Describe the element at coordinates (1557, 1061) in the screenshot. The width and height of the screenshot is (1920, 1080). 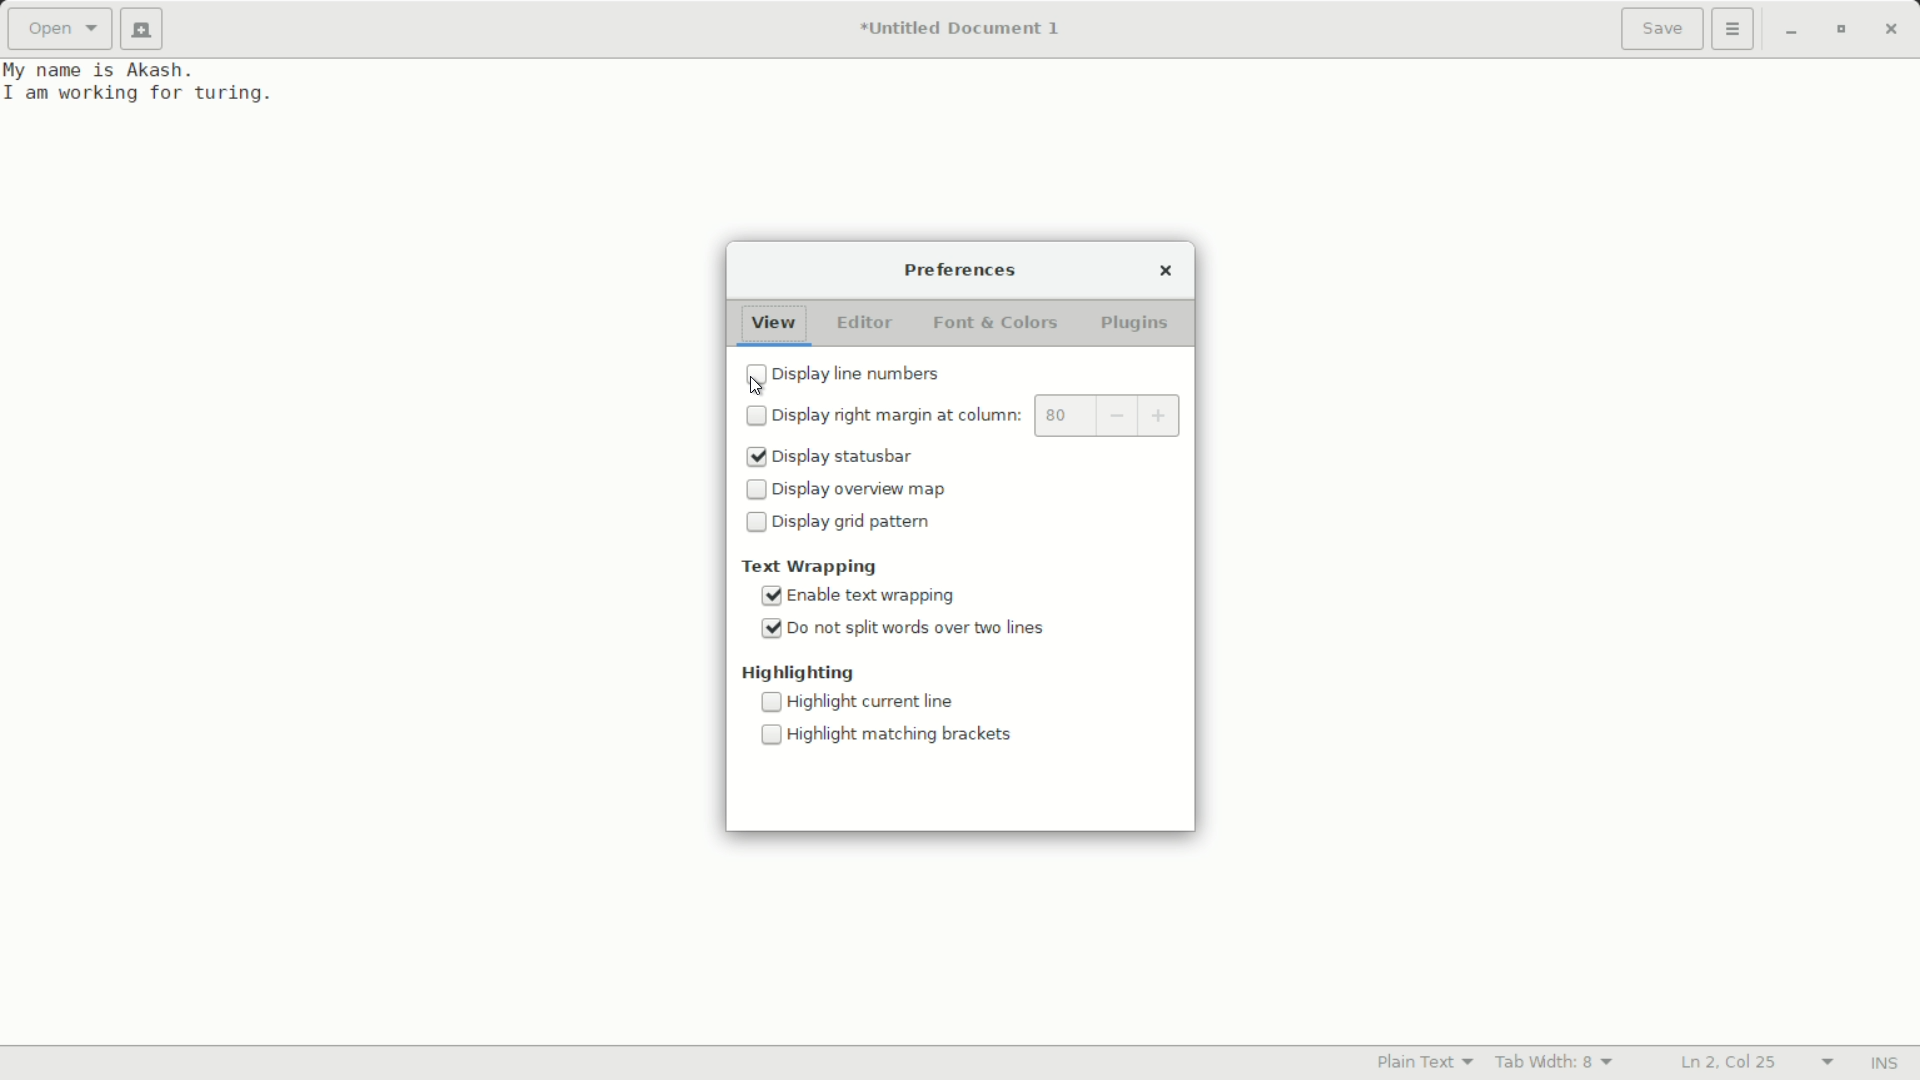
I see `tab width` at that location.